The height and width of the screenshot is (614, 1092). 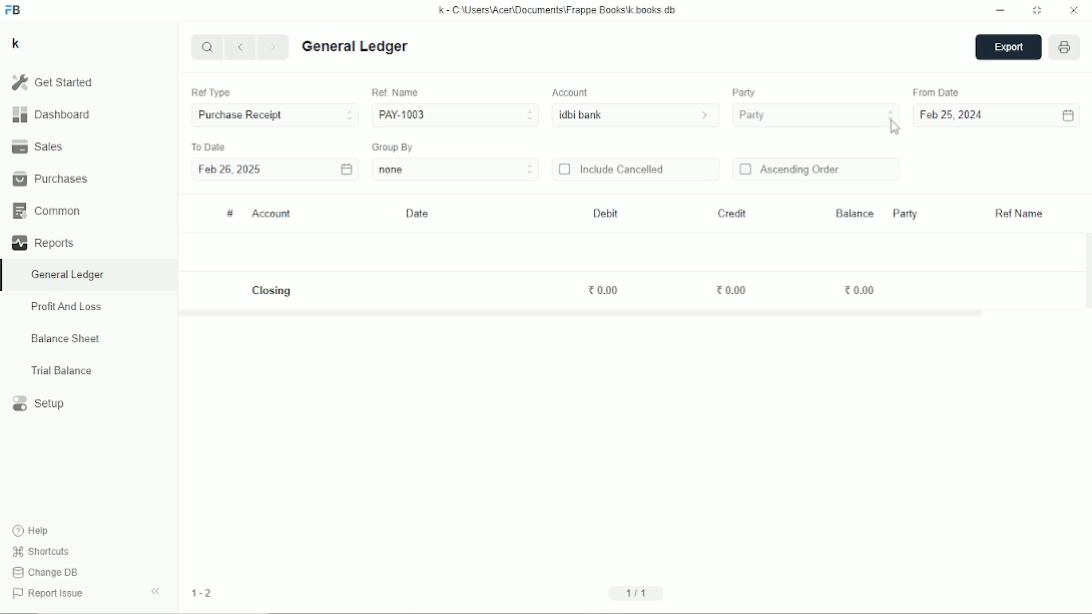 What do you see at coordinates (346, 168) in the screenshot?
I see `Calendar` at bounding box center [346, 168].